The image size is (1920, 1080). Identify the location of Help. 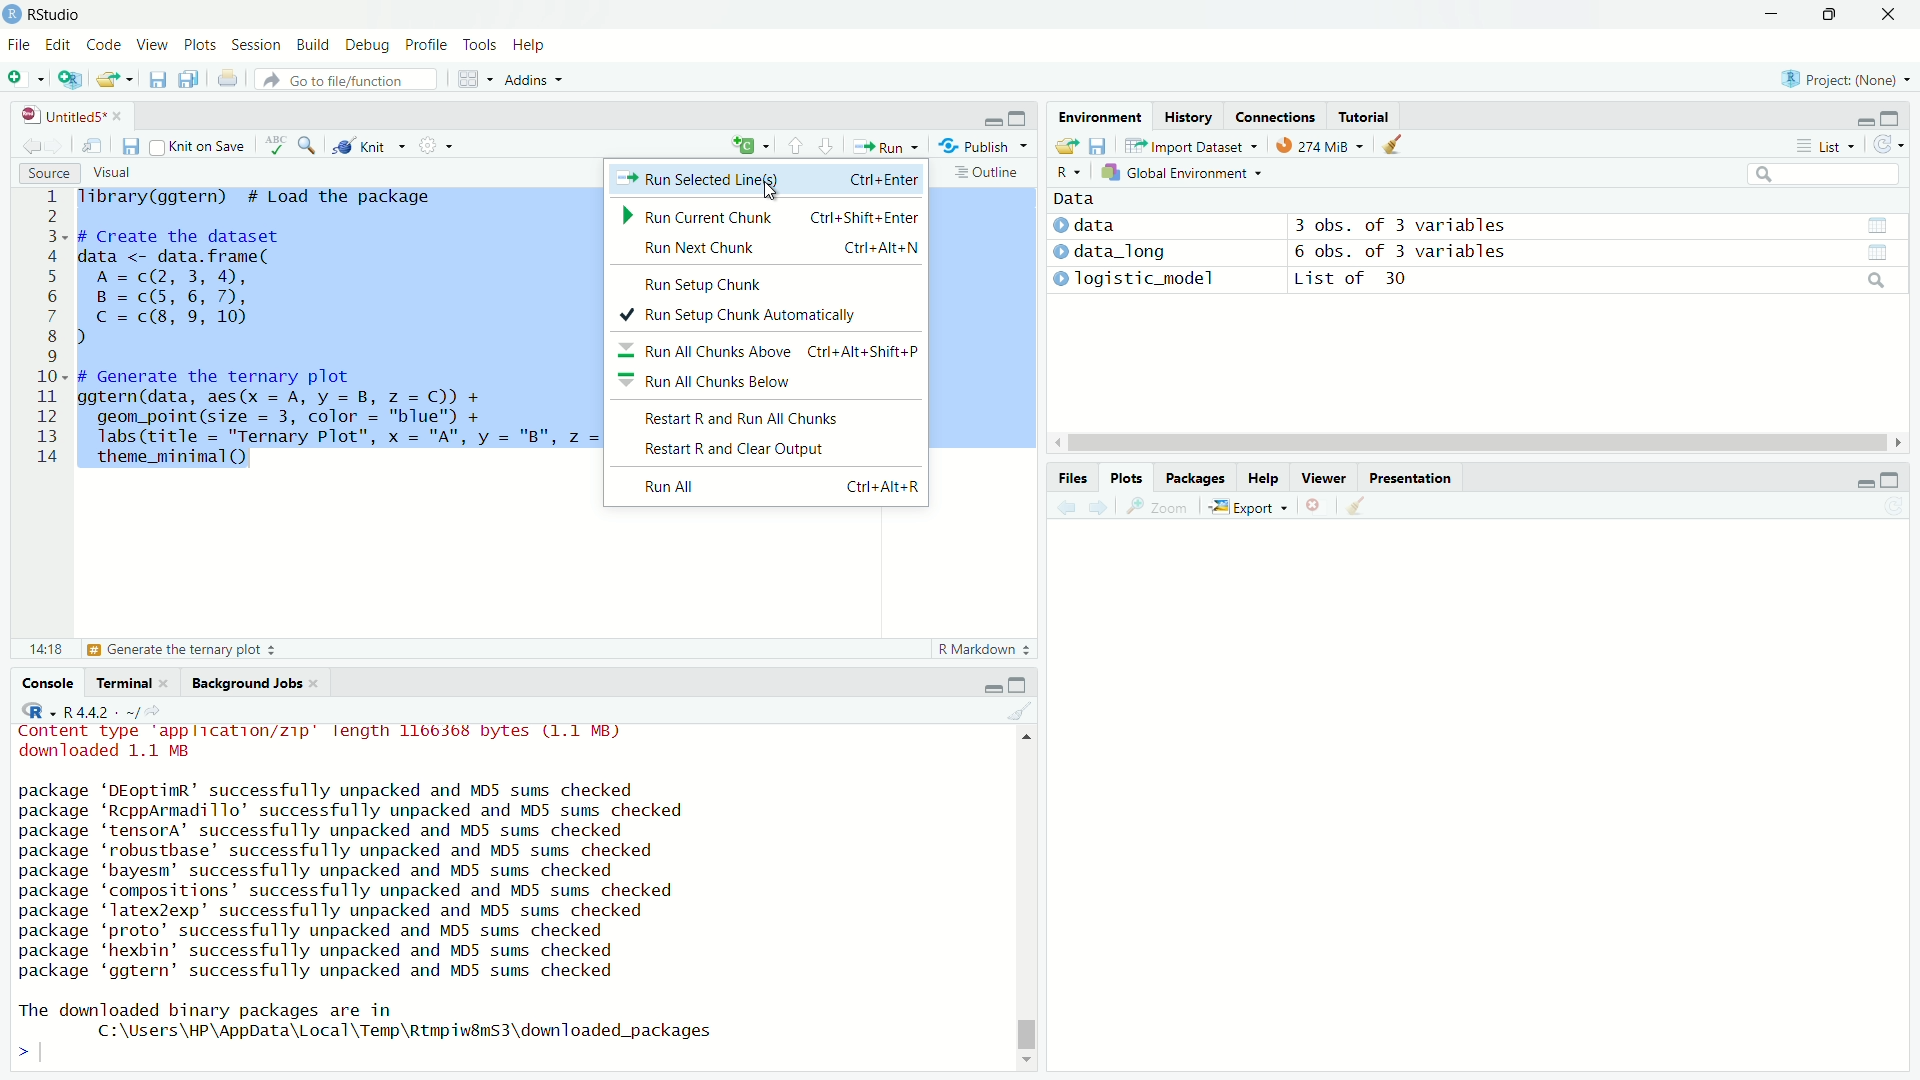
(527, 46).